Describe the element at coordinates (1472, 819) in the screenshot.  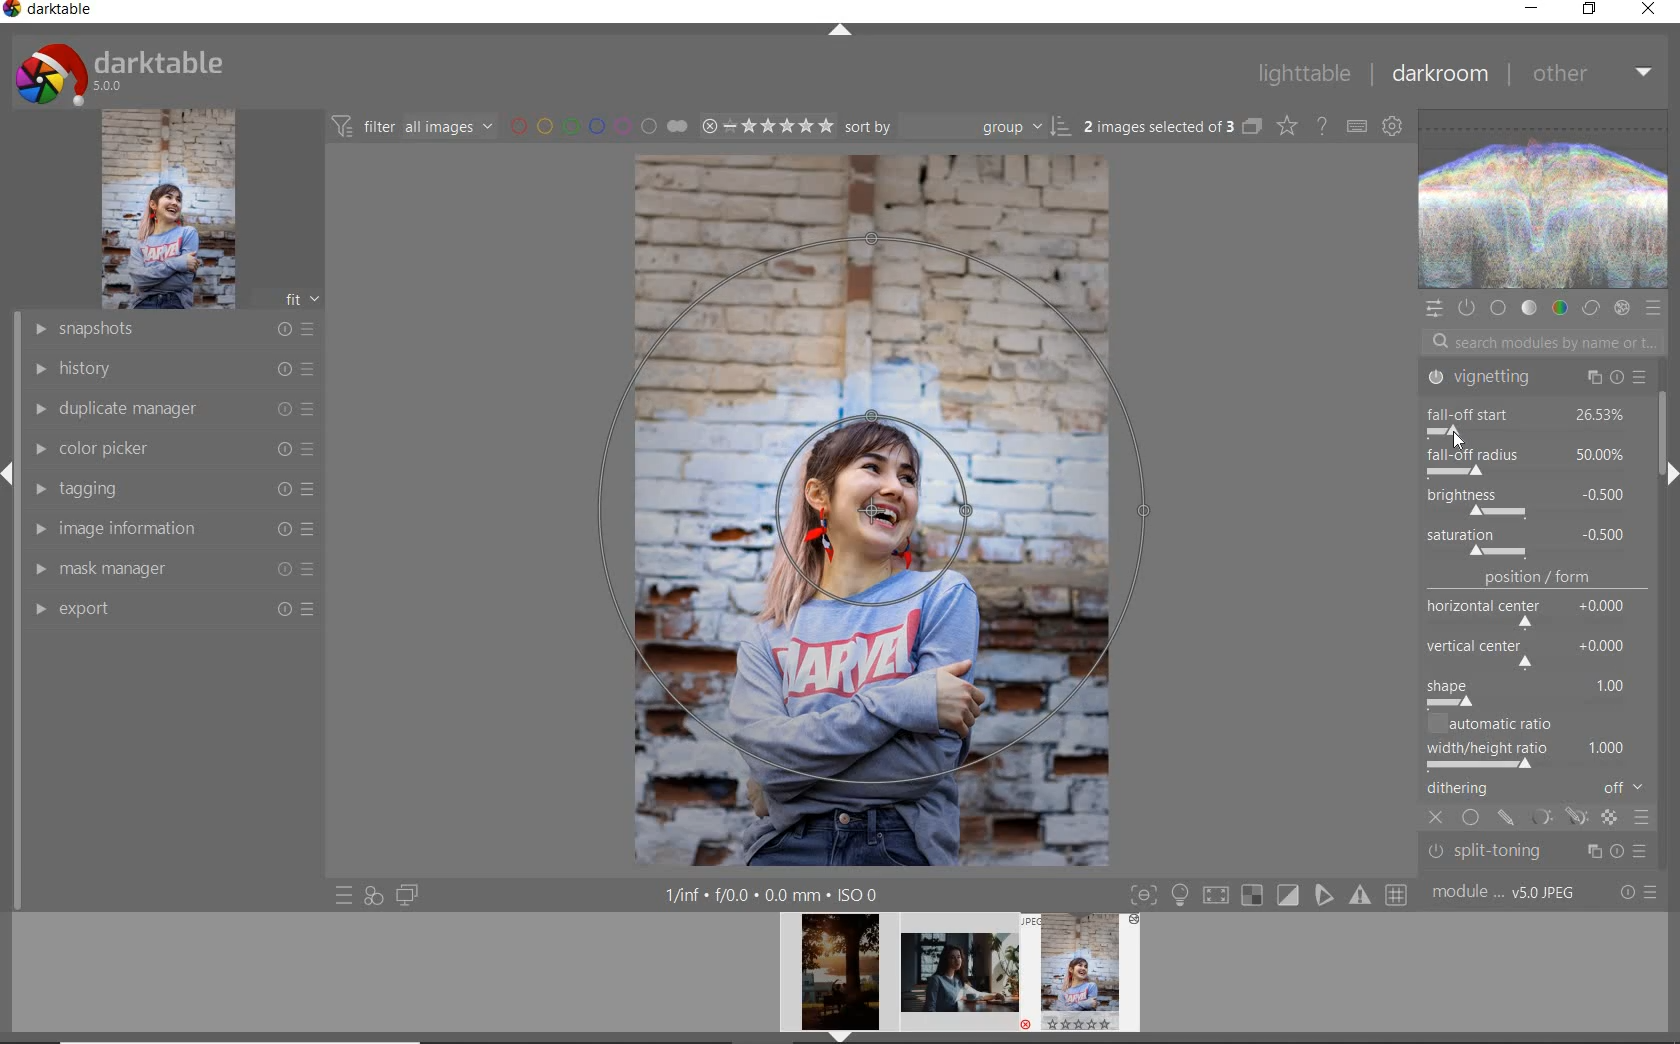
I see `uniformly` at that location.